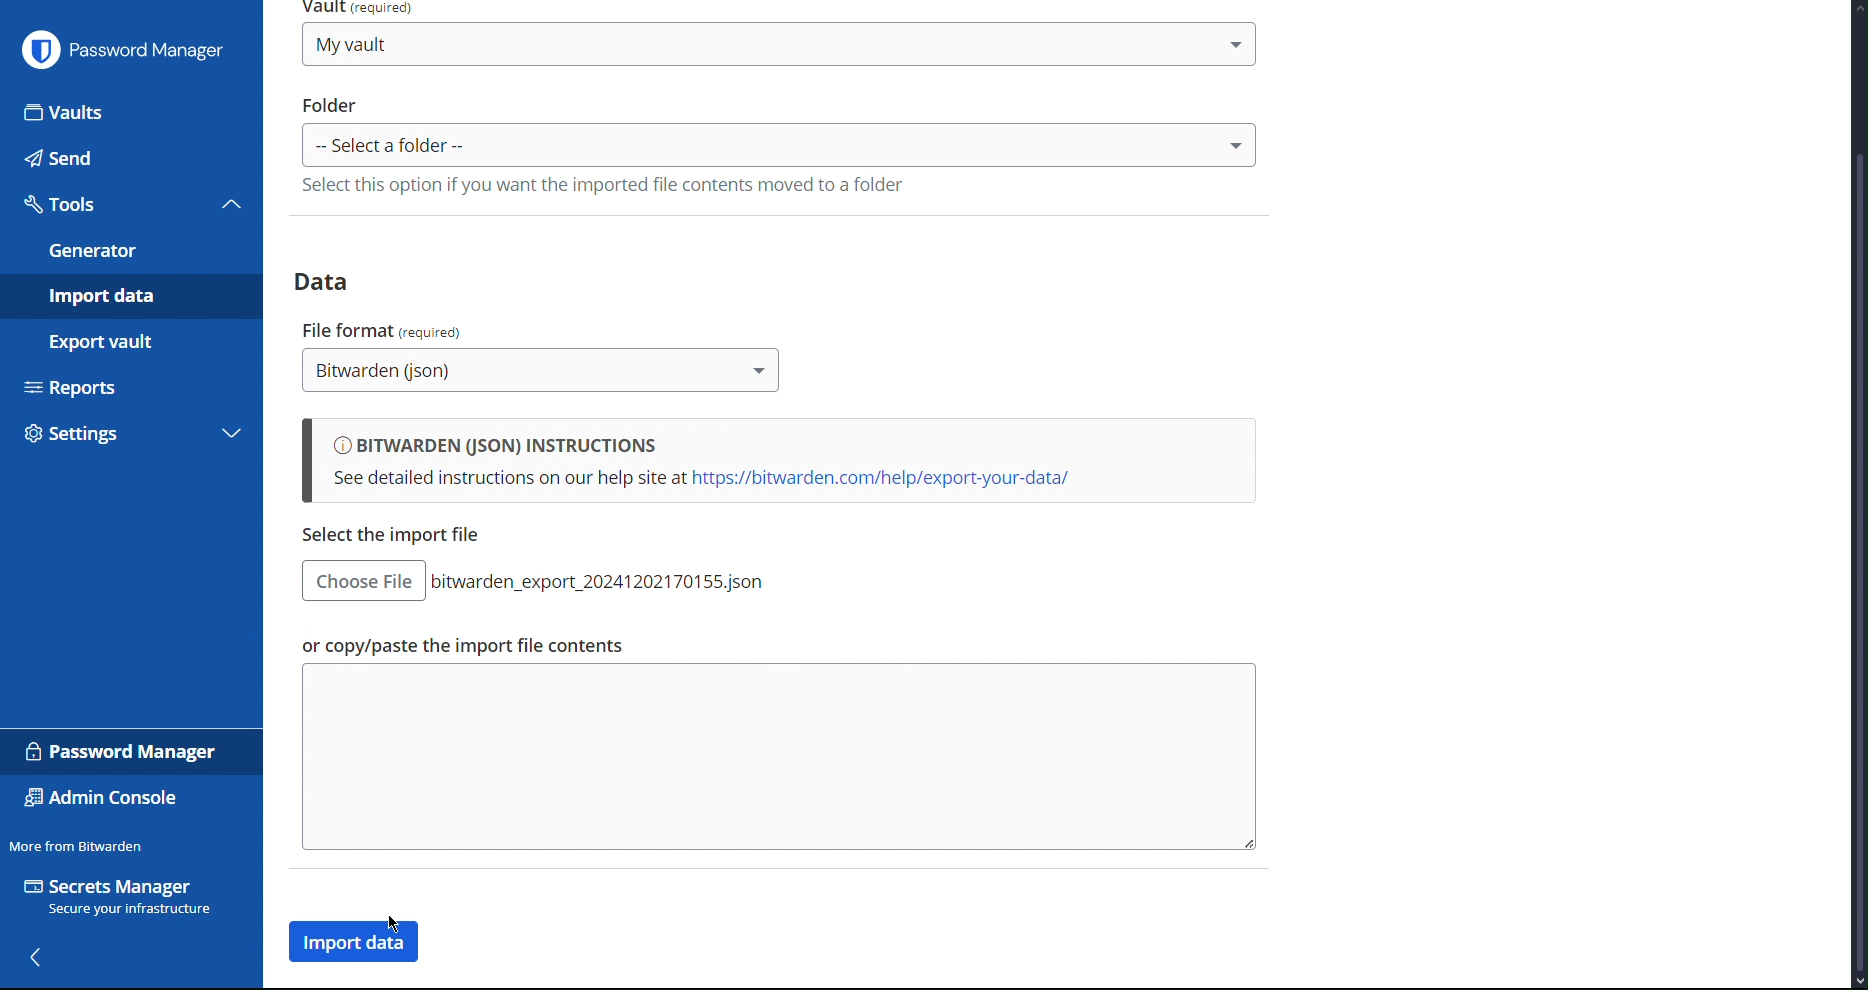 The width and height of the screenshot is (1868, 990). Describe the element at coordinates (600, 185) in the screenshot. I see `select this option if you wanr rge impported file contents moved to a folder` at that location.